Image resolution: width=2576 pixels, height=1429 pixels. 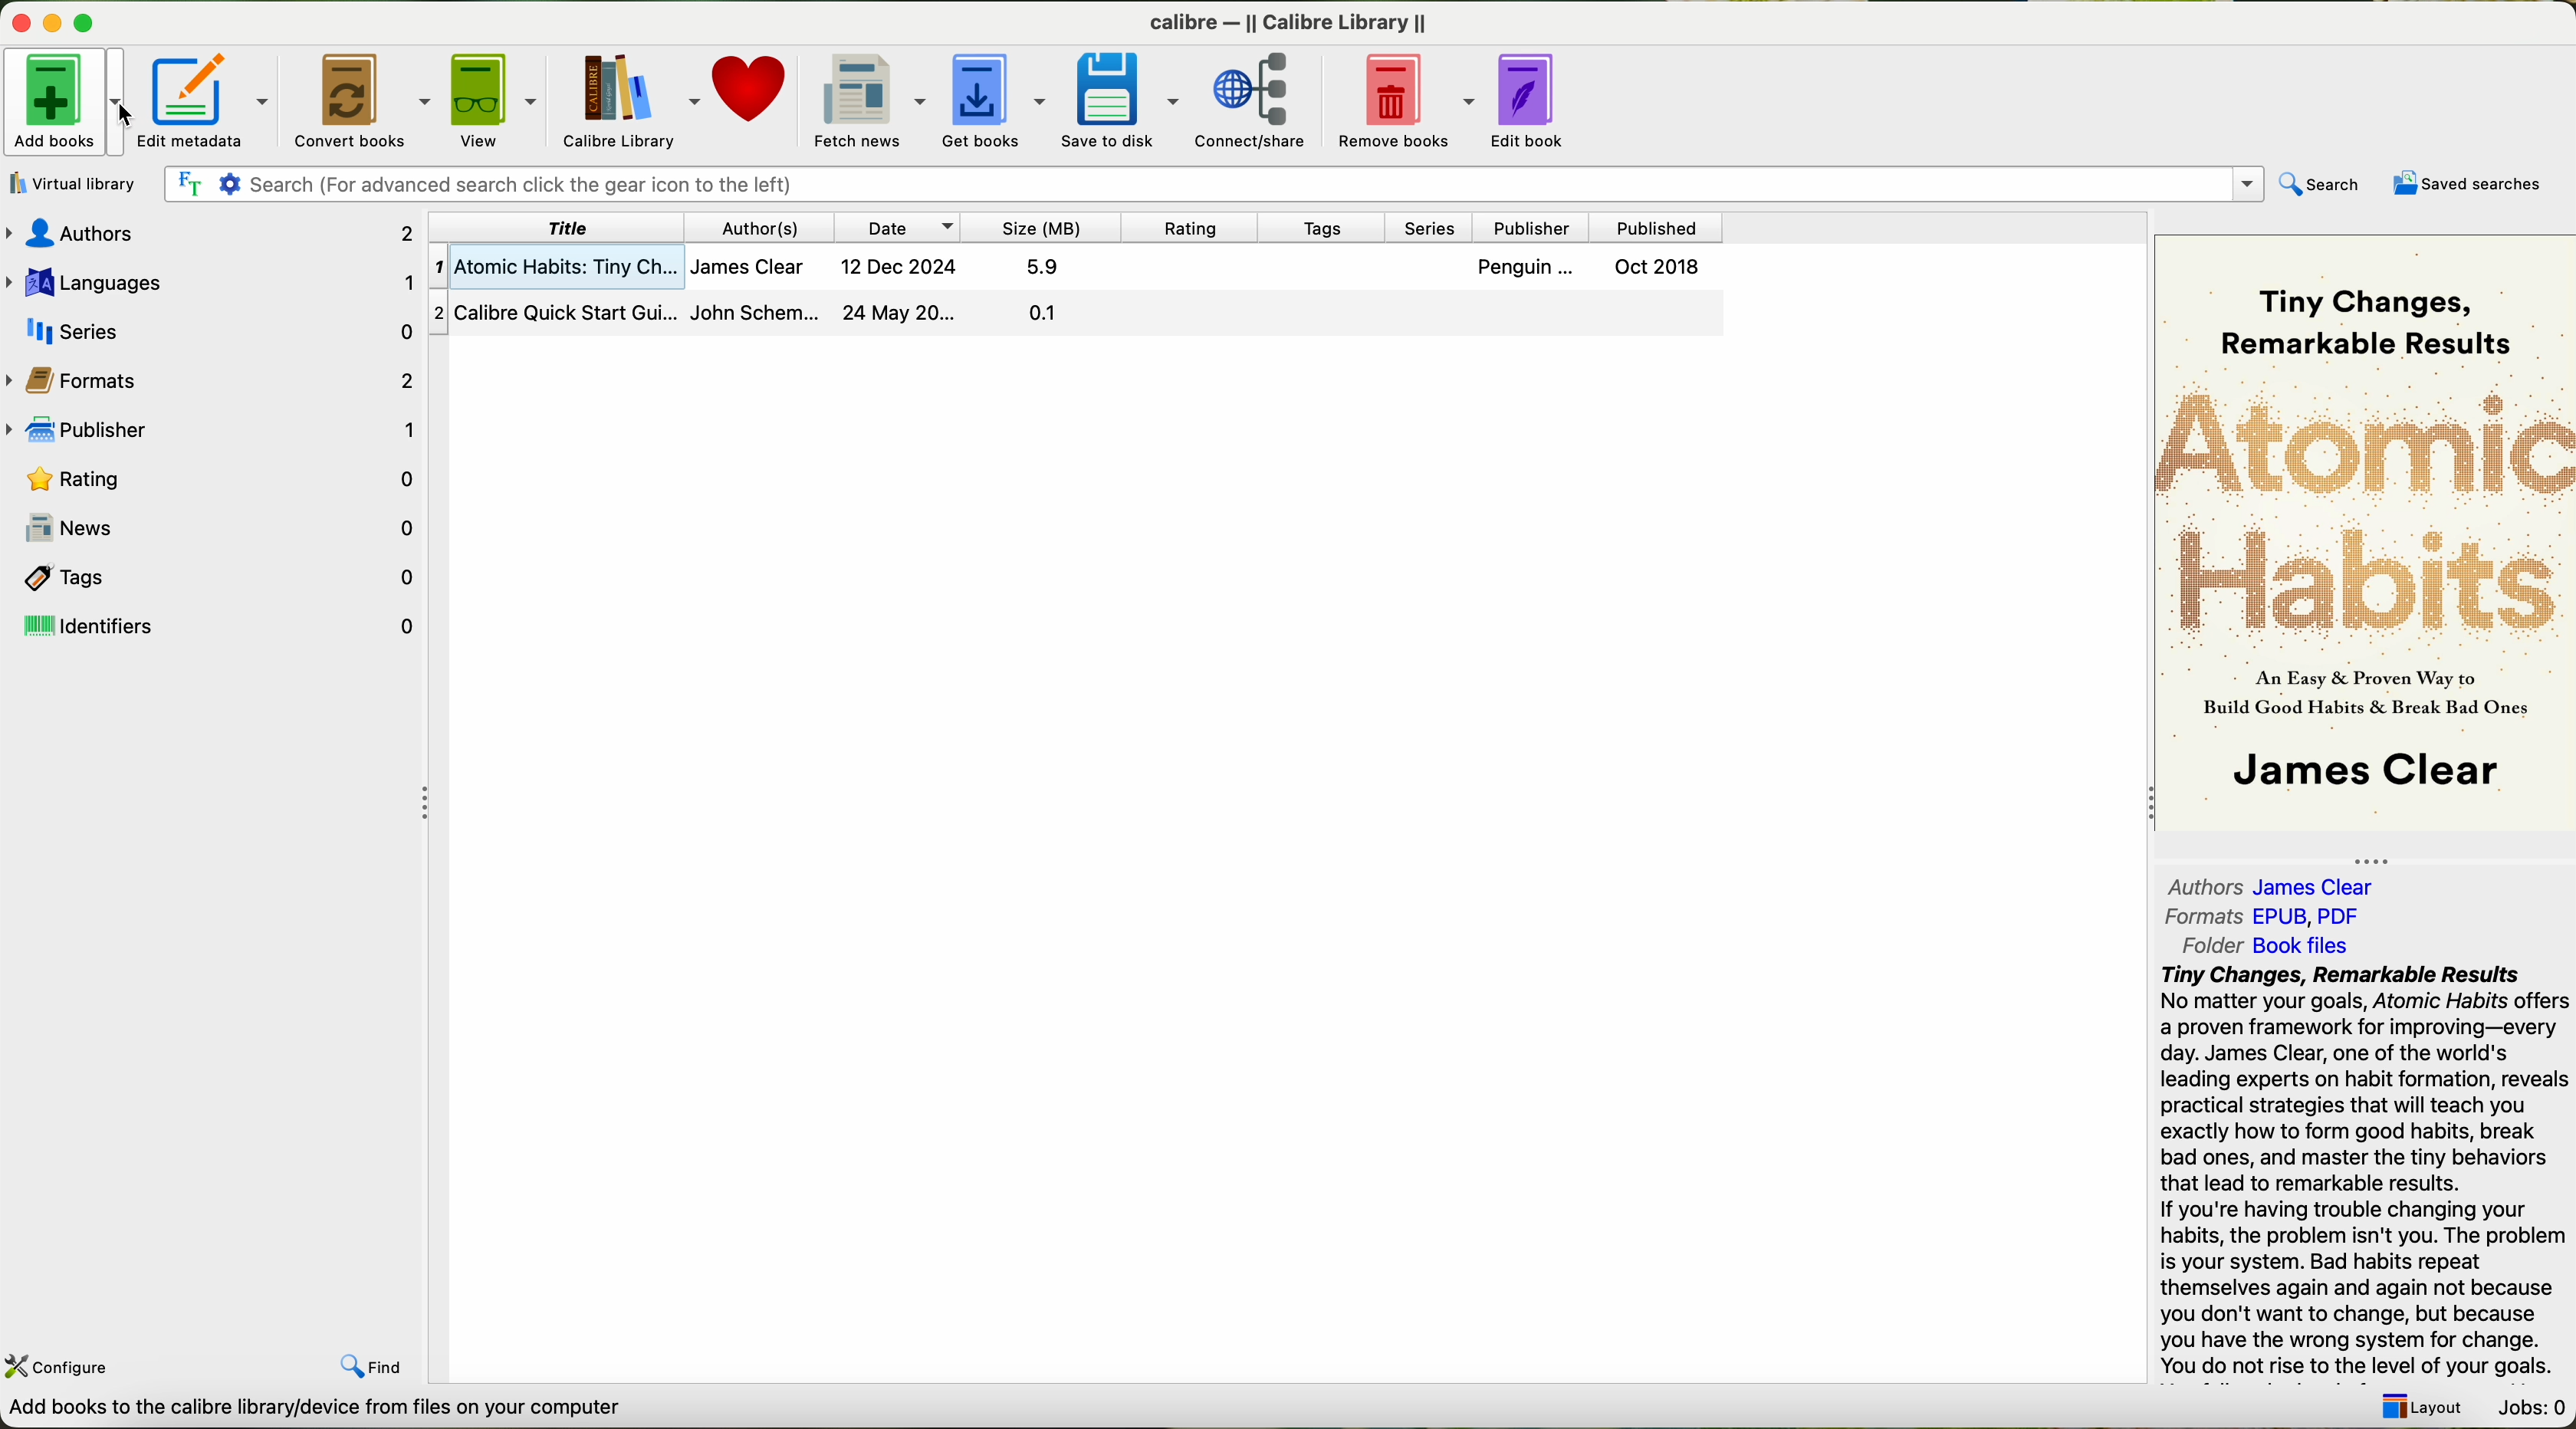 What do you see at coordinates (1657, 225) in the screenshot?
I see `published` at bounding box center [1657, 225].